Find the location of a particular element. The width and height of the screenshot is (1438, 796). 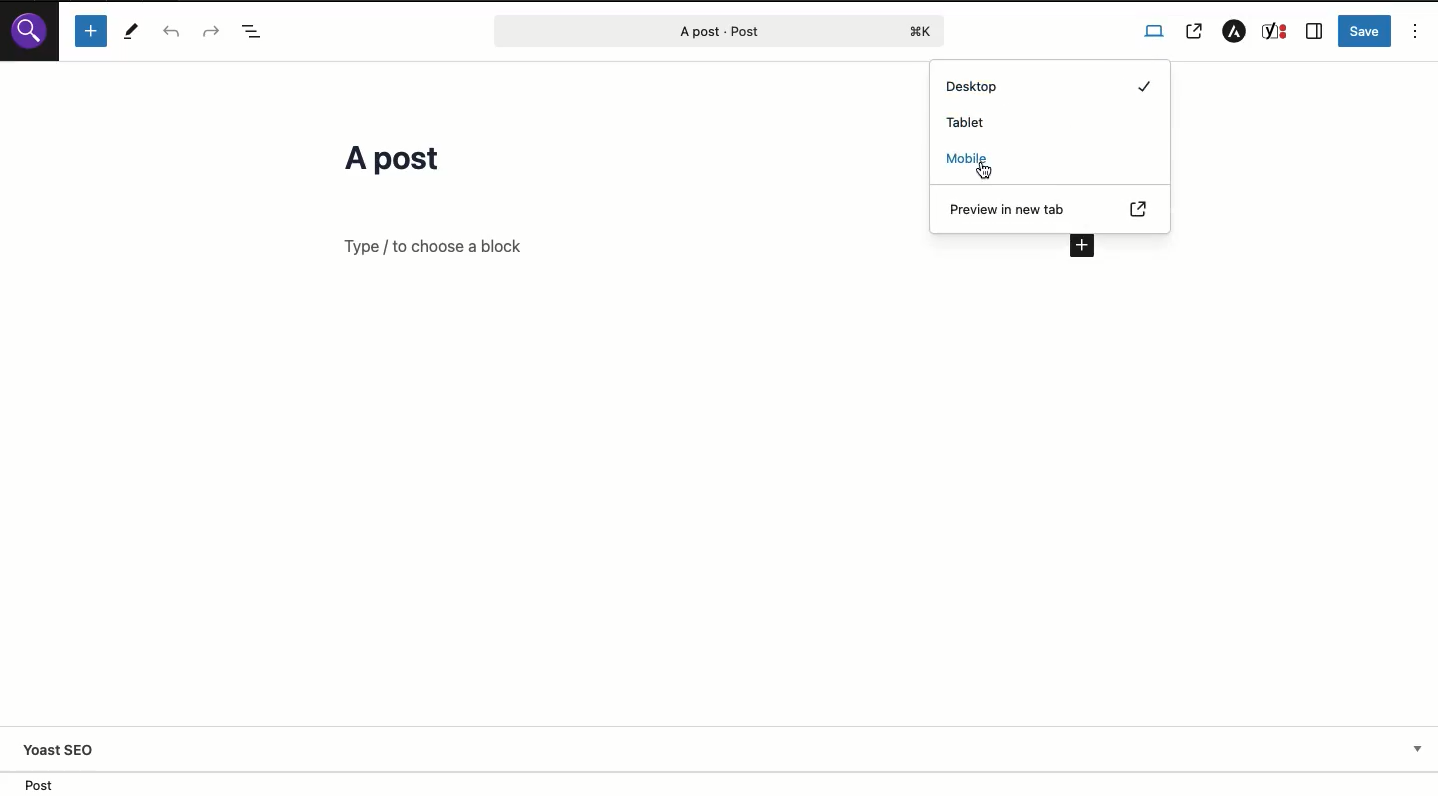

Astra is located at coordinates (1235, 30).